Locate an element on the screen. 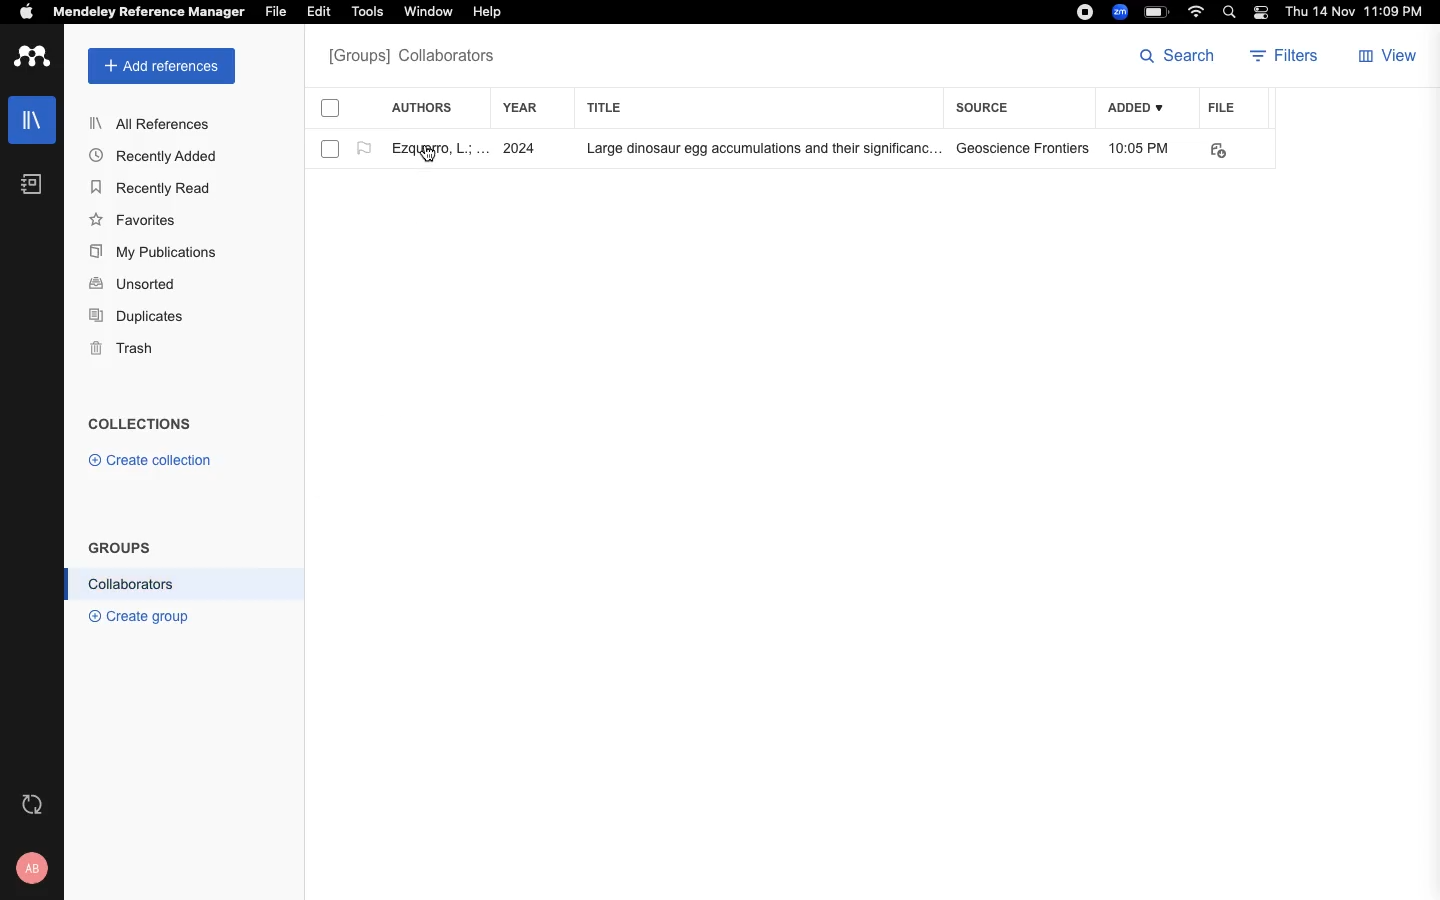 This screenshot has width=1440, height=900. All references is located at coordinates (411, 58).